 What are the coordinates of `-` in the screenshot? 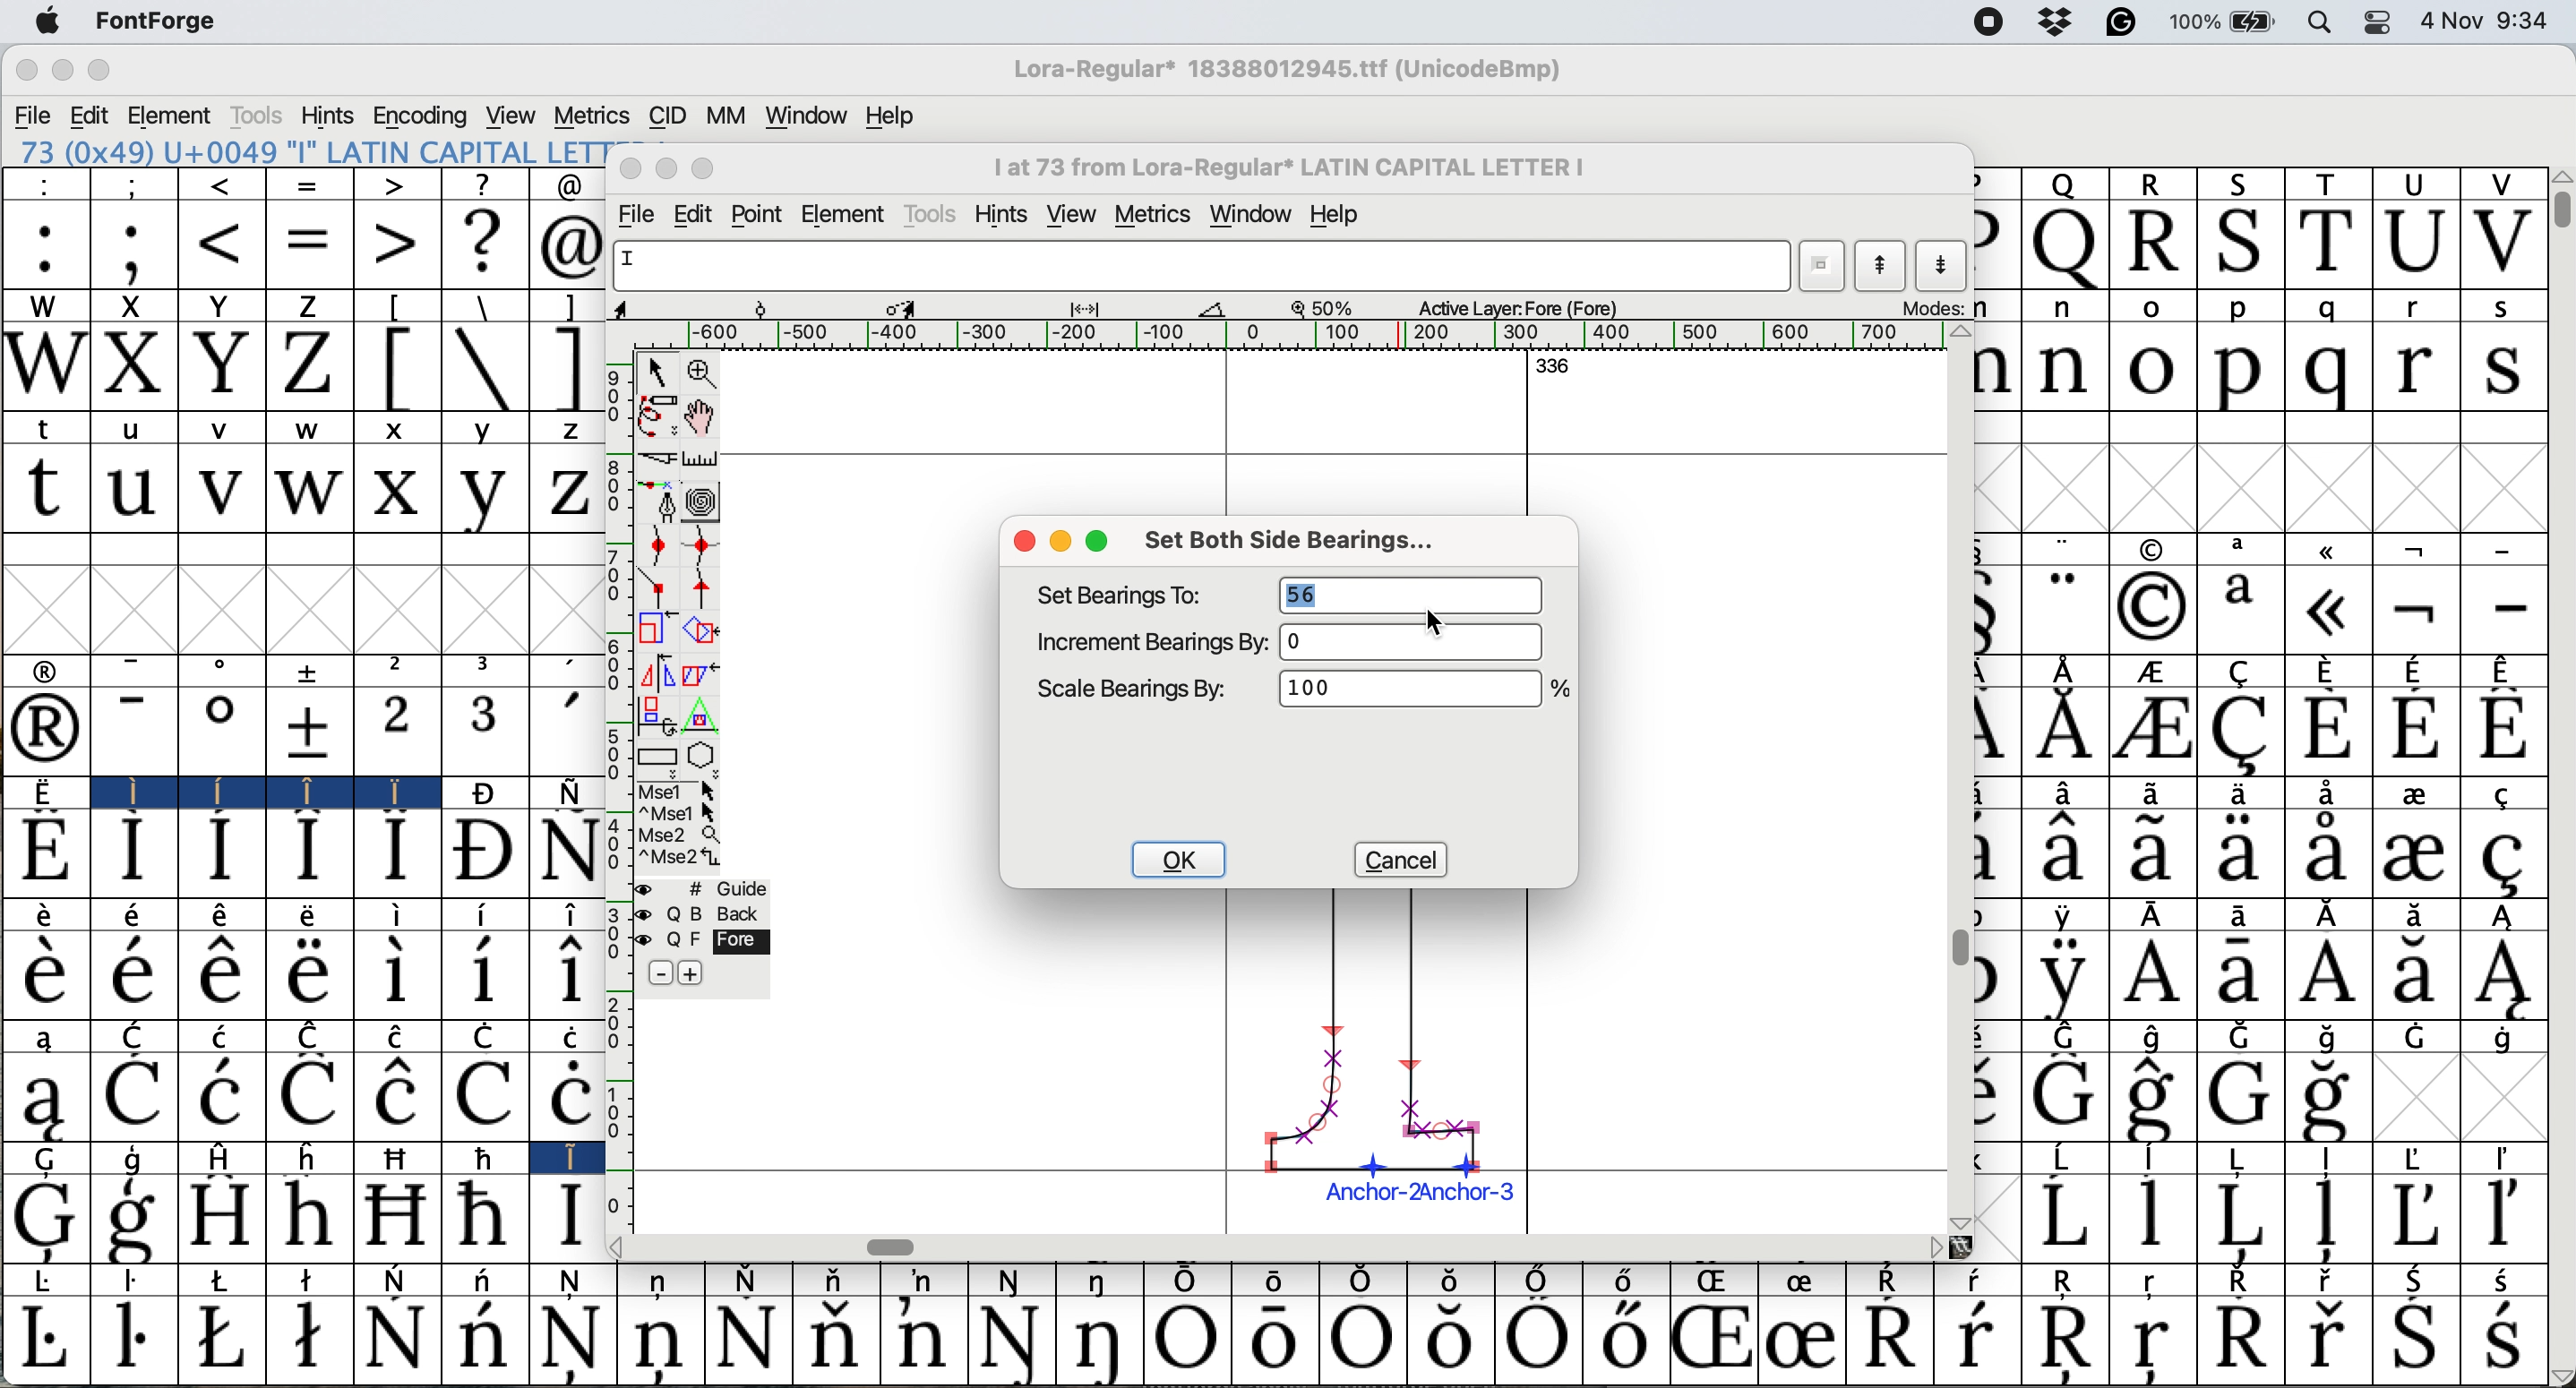 It's located at (2507, 544).